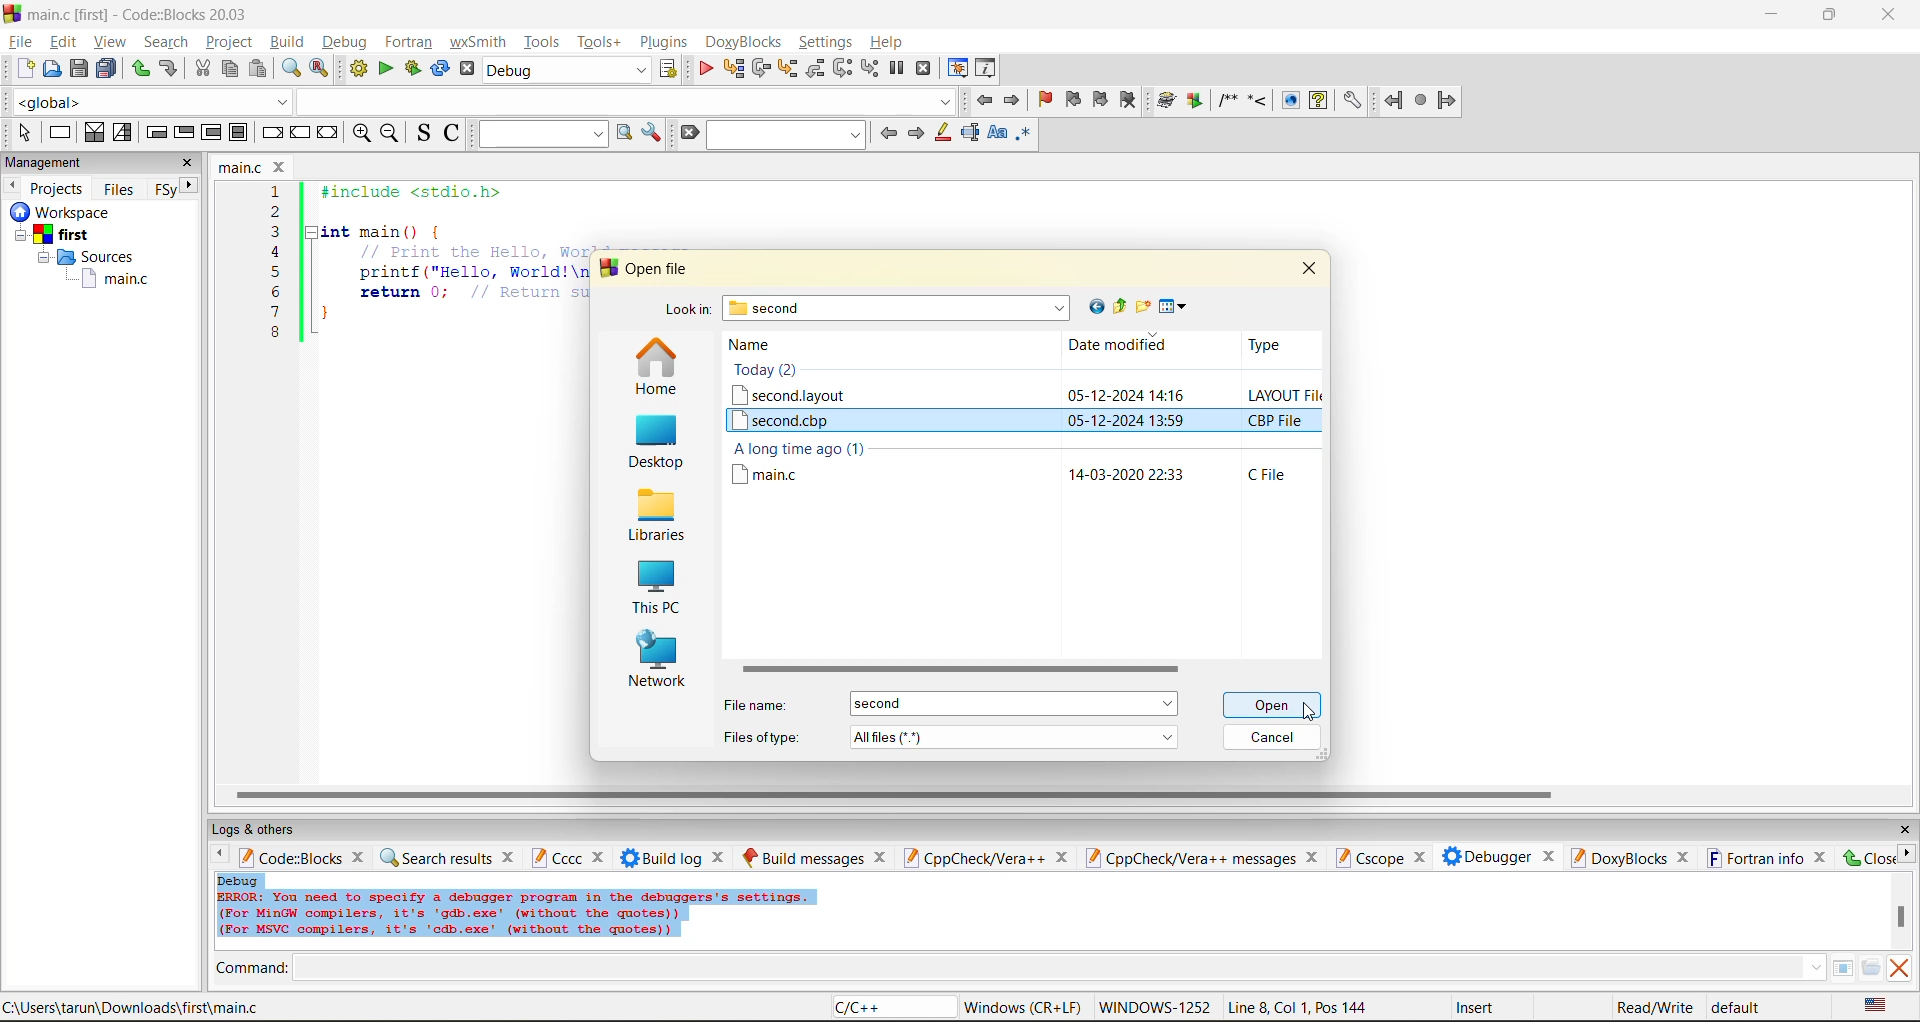 The height and width of the screenshot is (1022, 1920). I want to click on dropdown, so click(624, 101).